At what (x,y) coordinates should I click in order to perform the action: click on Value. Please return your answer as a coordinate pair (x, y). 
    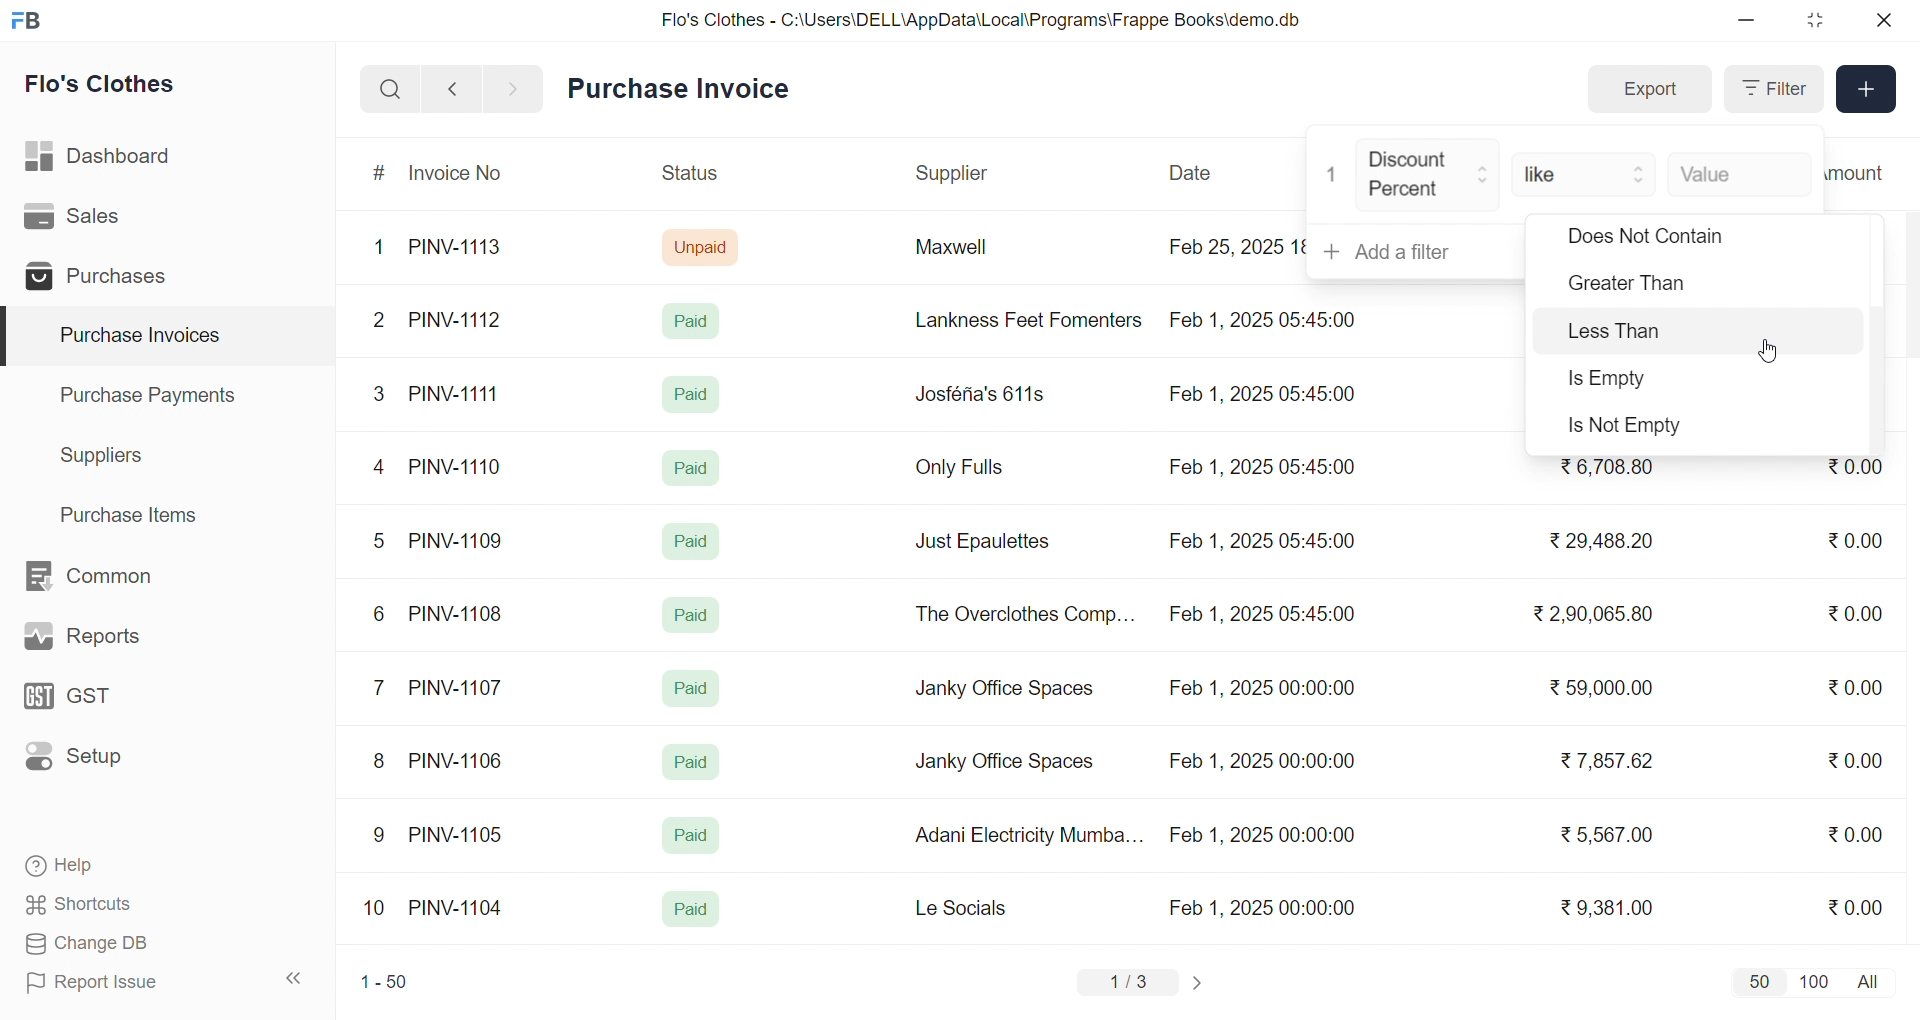
    Looking at the image, I should click on (1738, 172).